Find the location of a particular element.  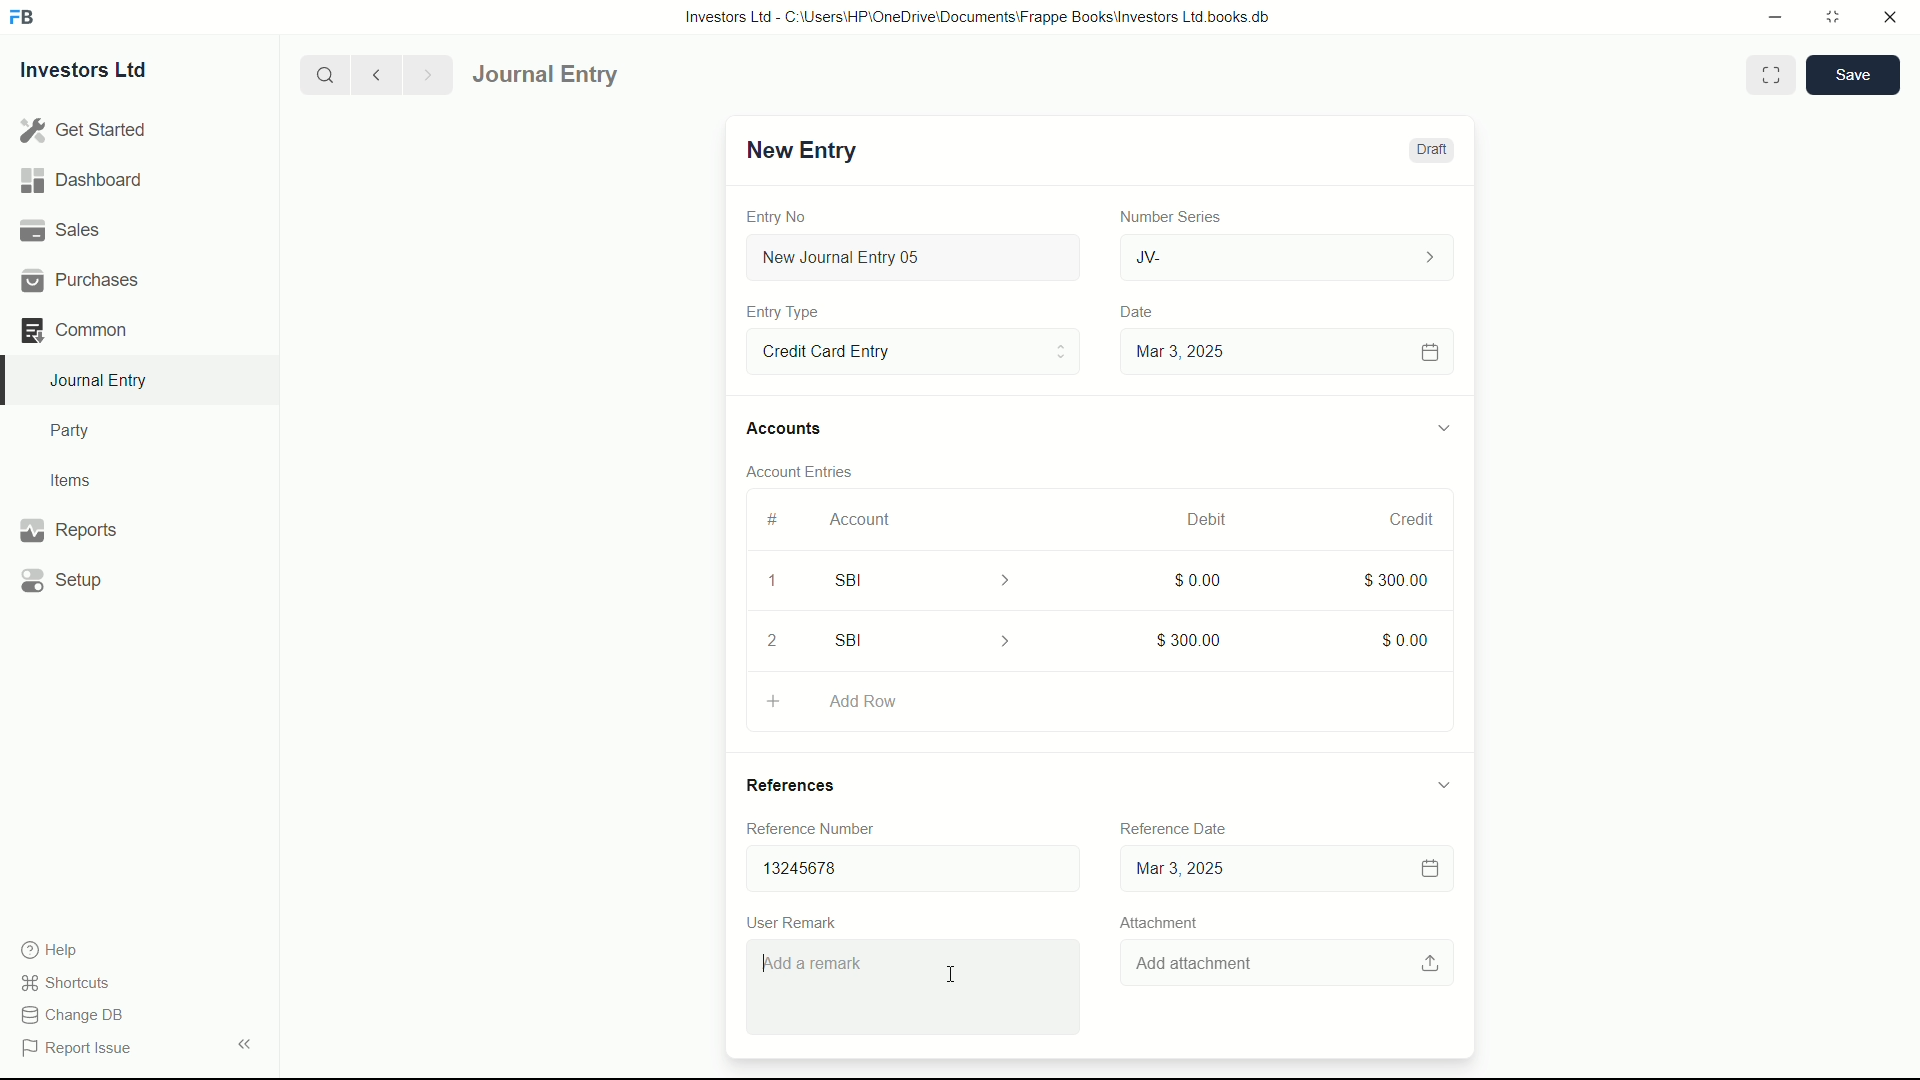

1 is located at coordinates (771, 584).